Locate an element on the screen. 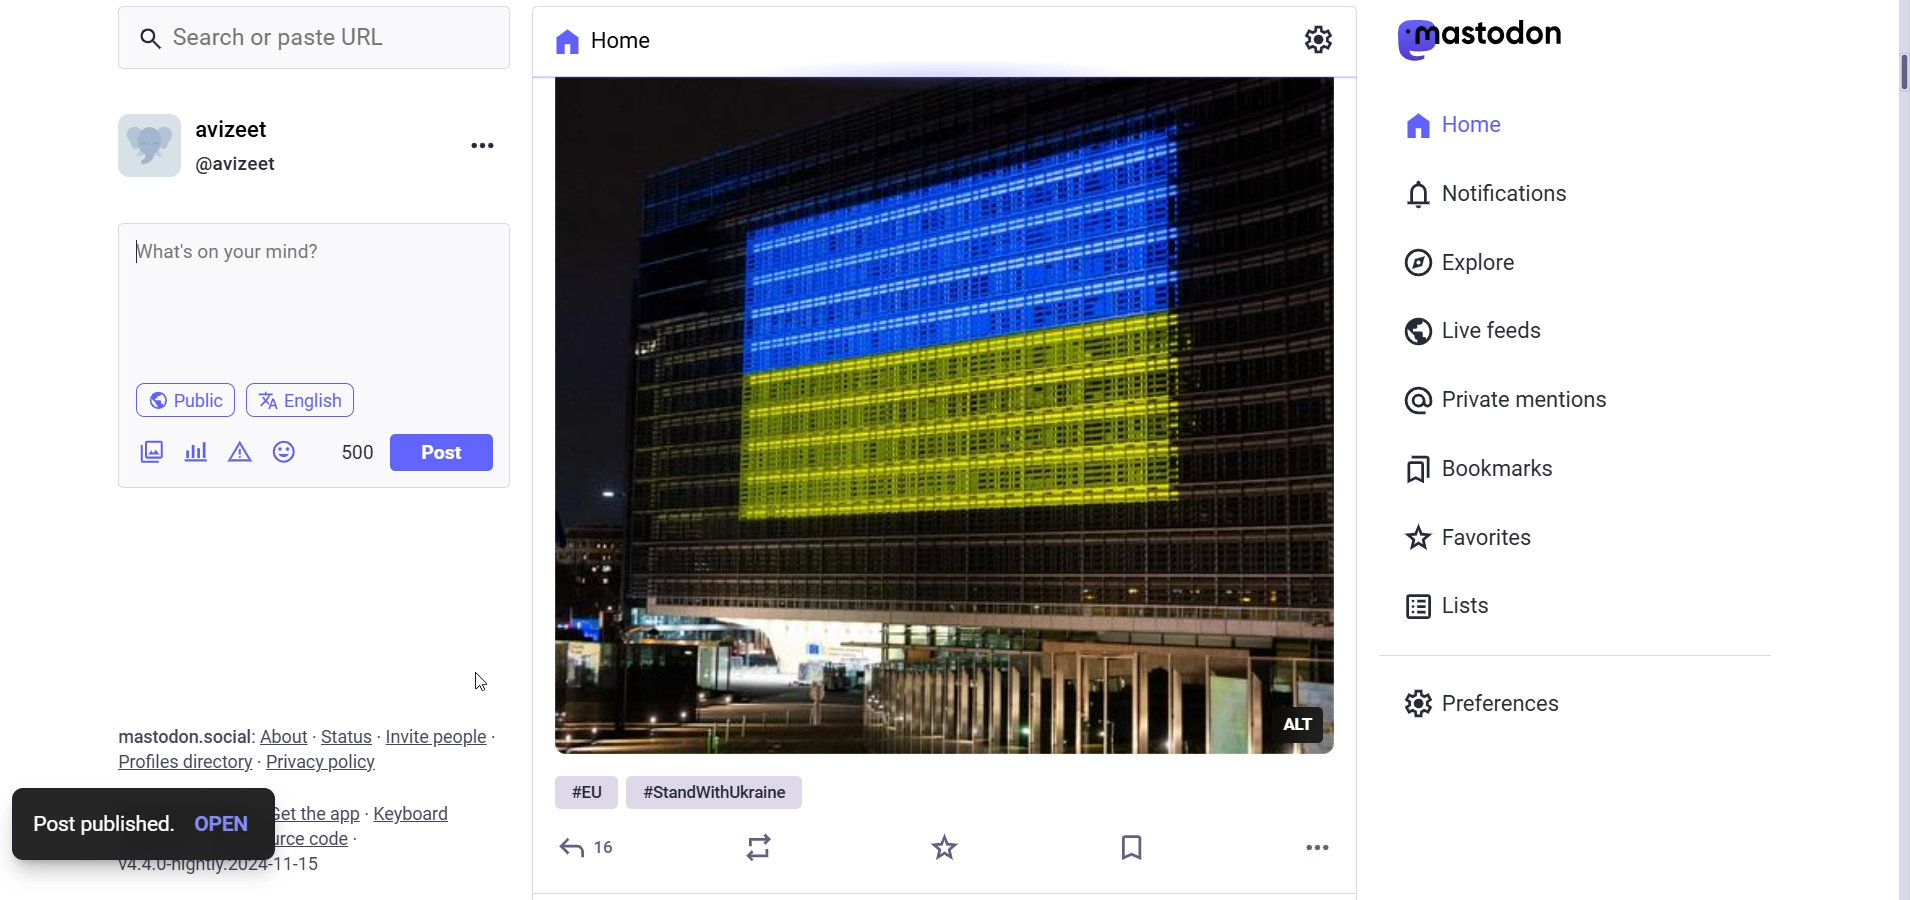  Change Language is located at coordinates (303, 402).